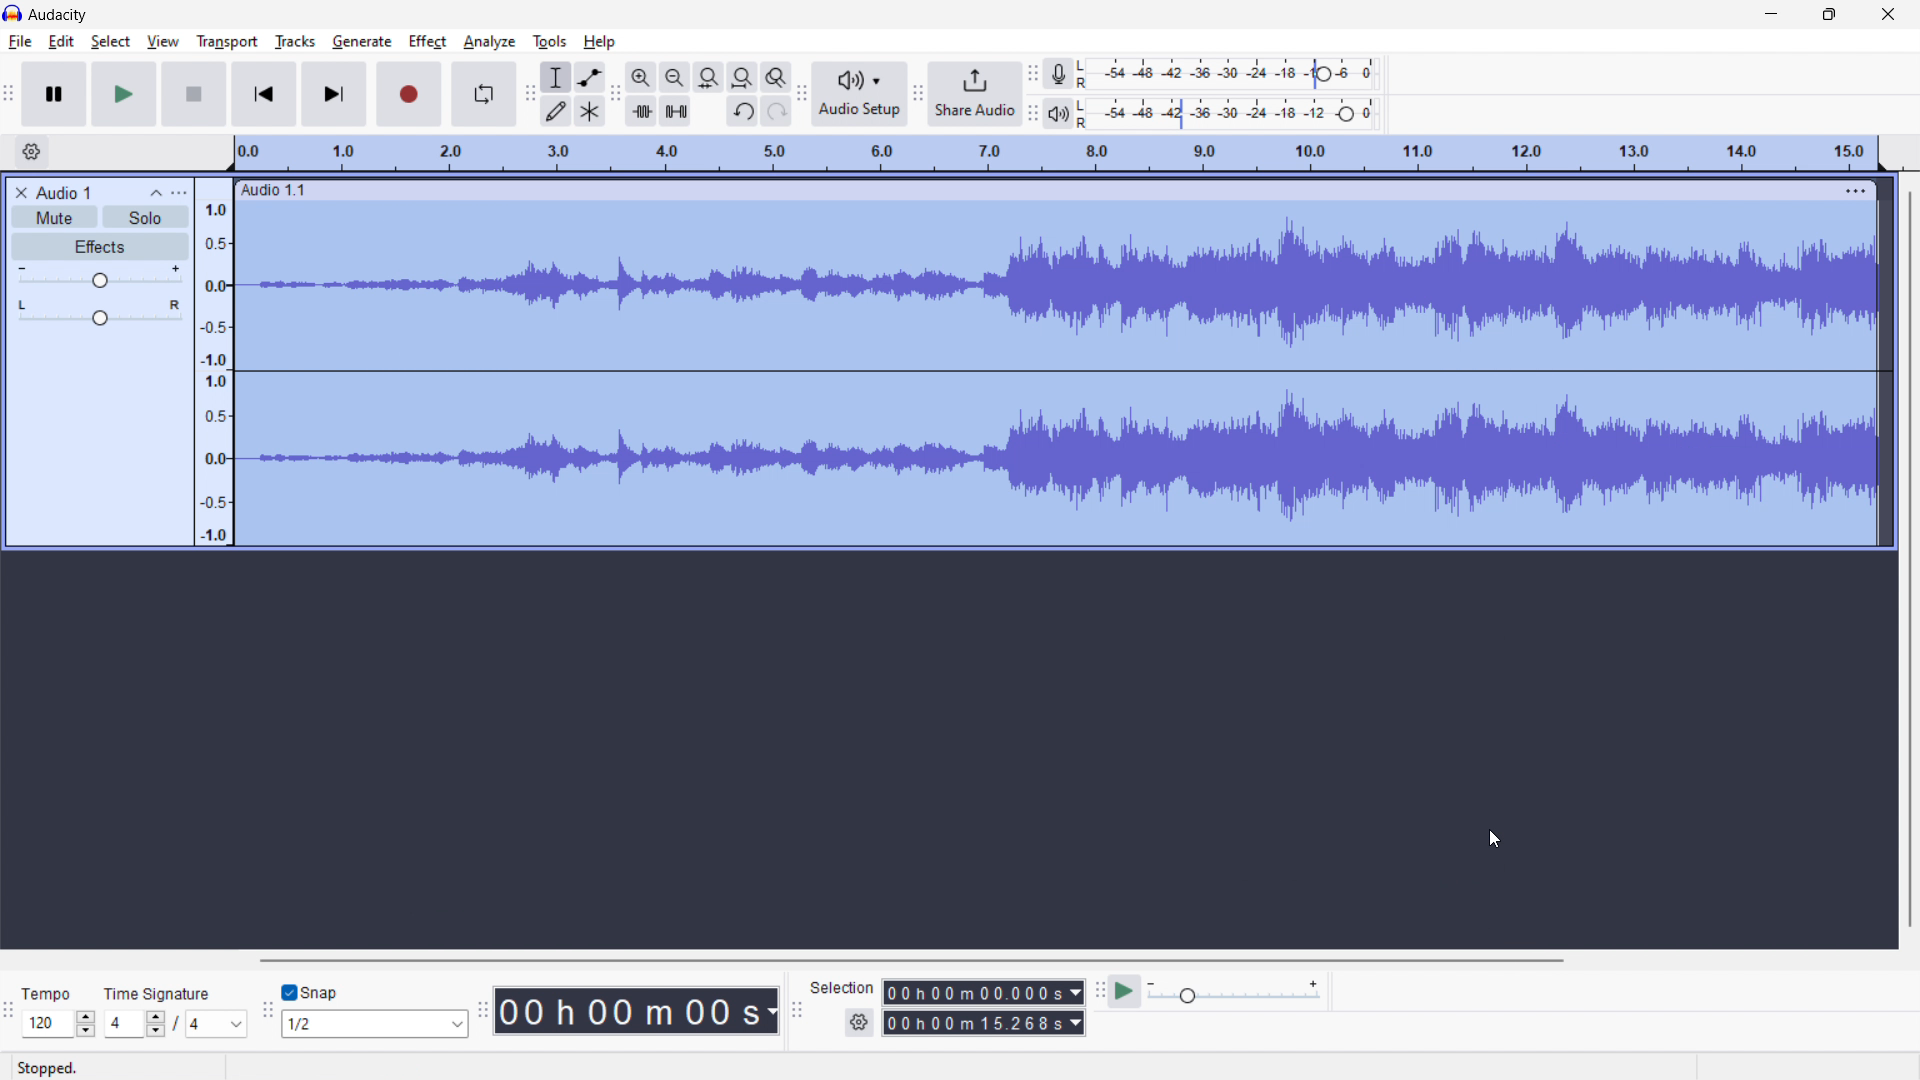 This screenshot has width=1920, height=1080. Describe the element at coordinates (362, 41) in the screenshot. I see `generate` at that location.